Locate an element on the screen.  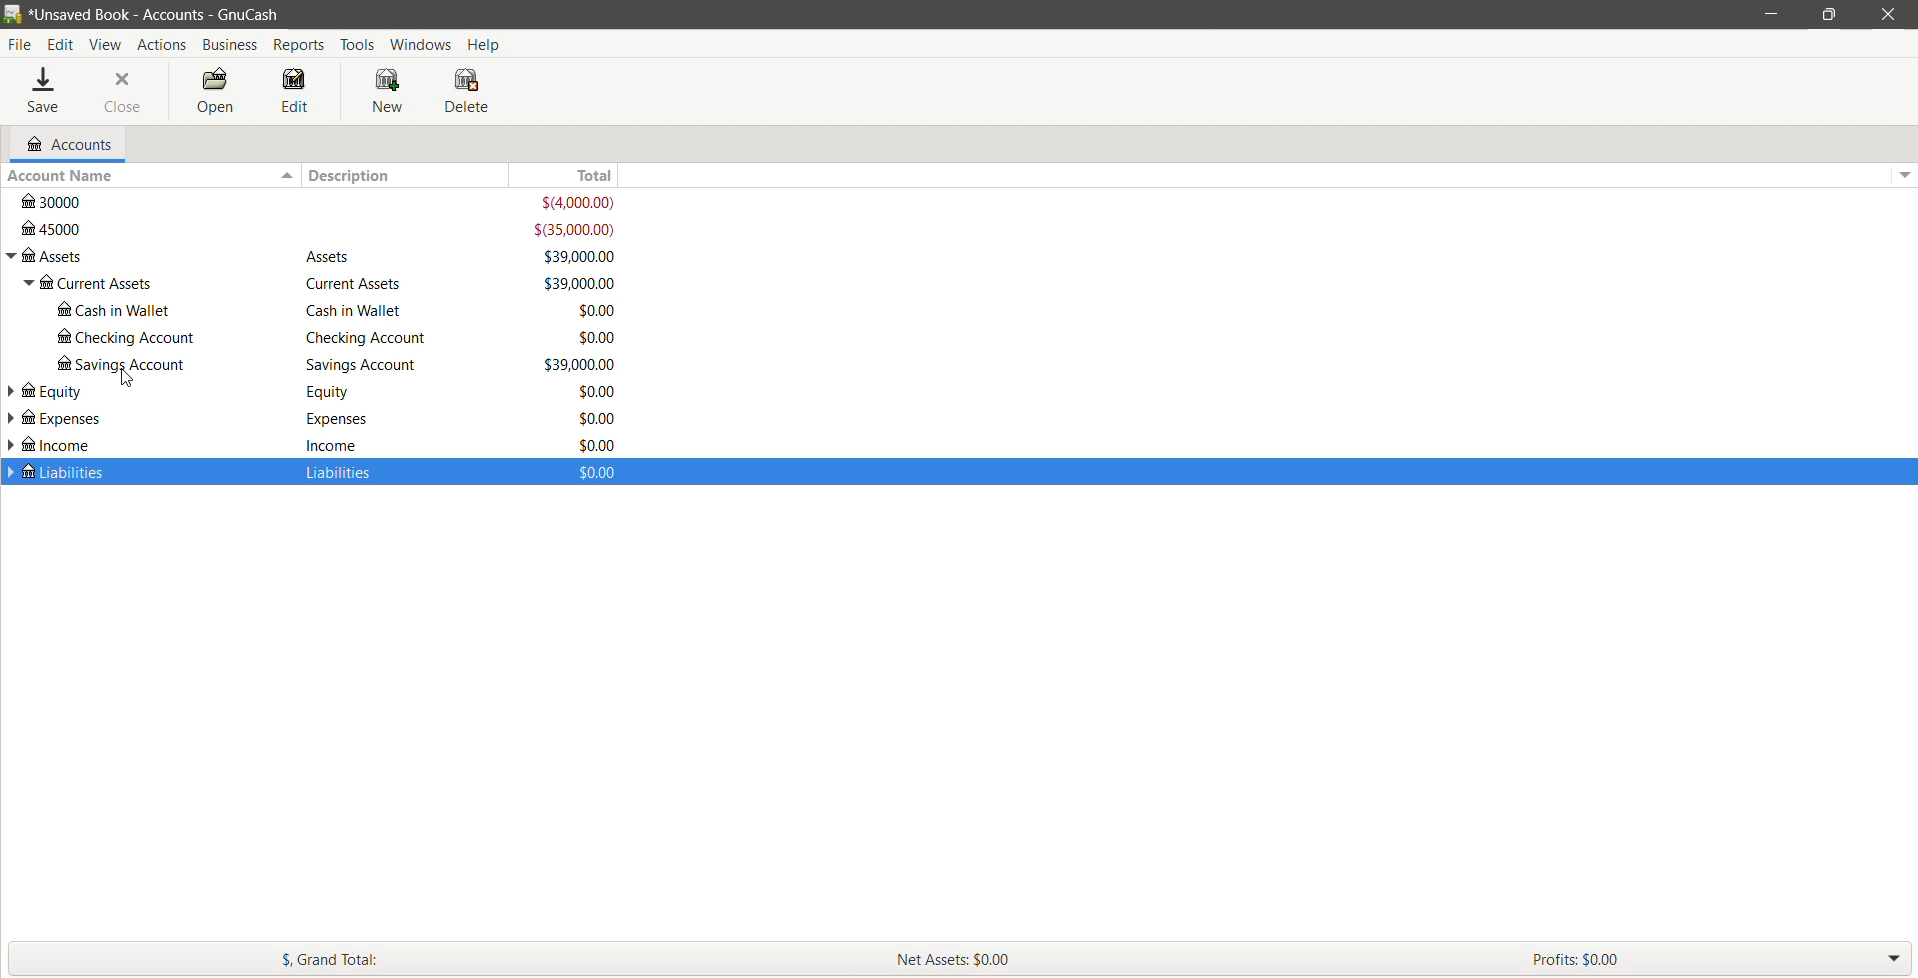
Profit is located at coordinates (1701, 960).